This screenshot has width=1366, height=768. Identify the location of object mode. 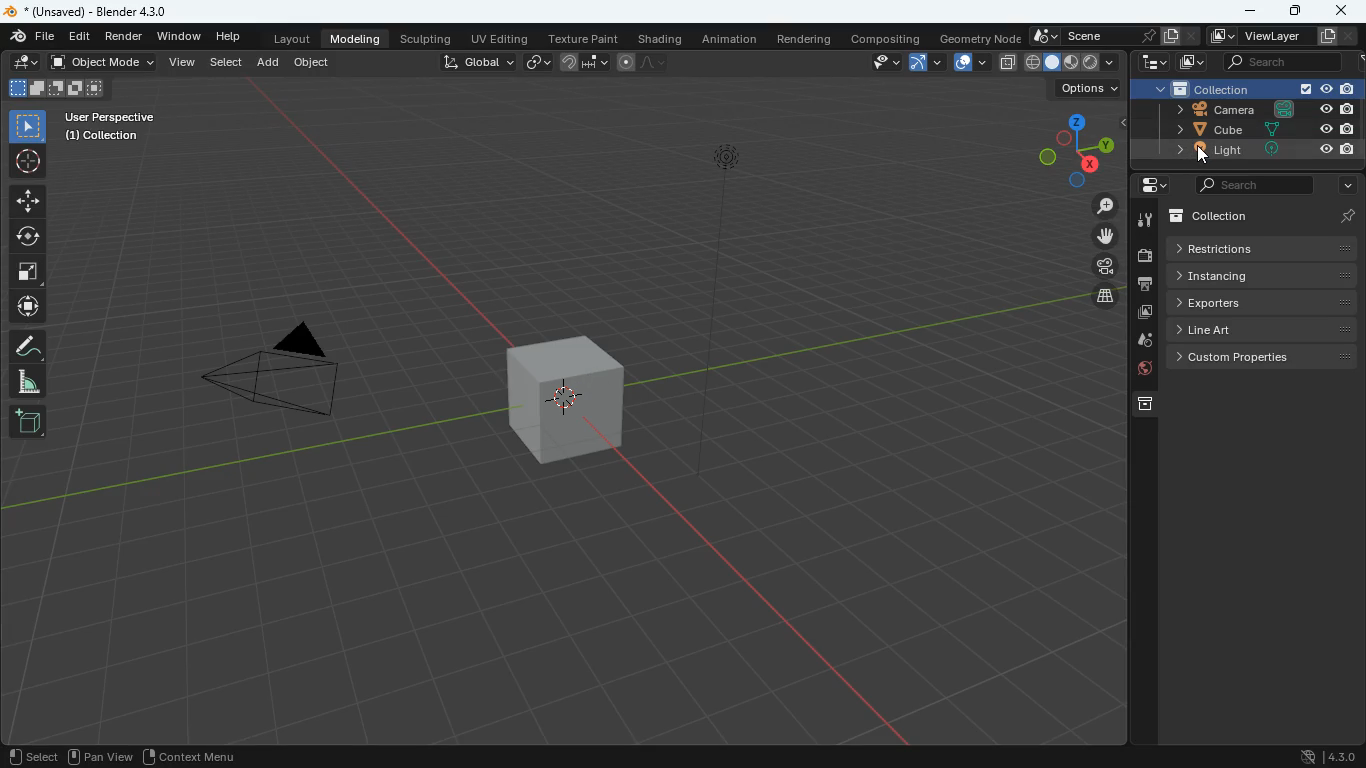
(105, 63).